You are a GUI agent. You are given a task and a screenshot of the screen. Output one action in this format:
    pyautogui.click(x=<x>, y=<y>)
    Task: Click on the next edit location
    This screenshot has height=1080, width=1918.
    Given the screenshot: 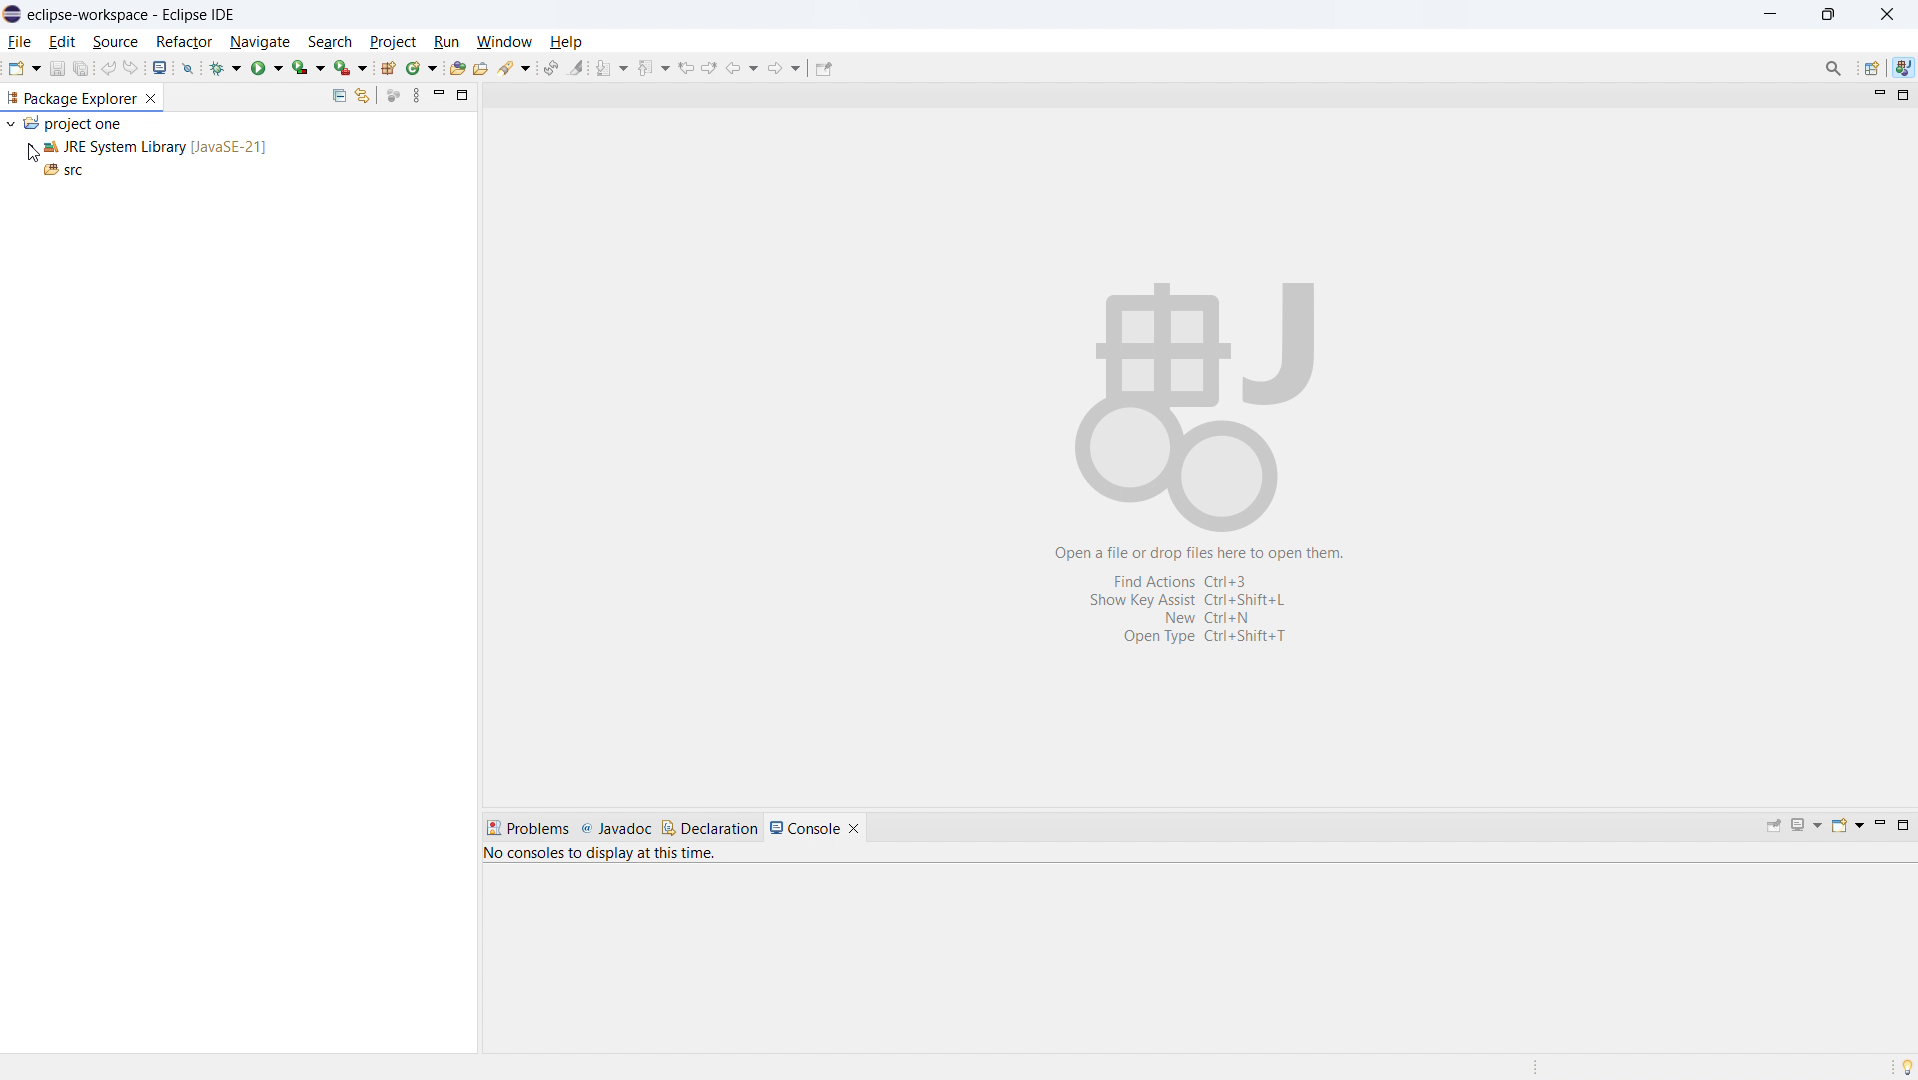 What is the action you would take?
    pyautogui.click(x=709, y=67)
    